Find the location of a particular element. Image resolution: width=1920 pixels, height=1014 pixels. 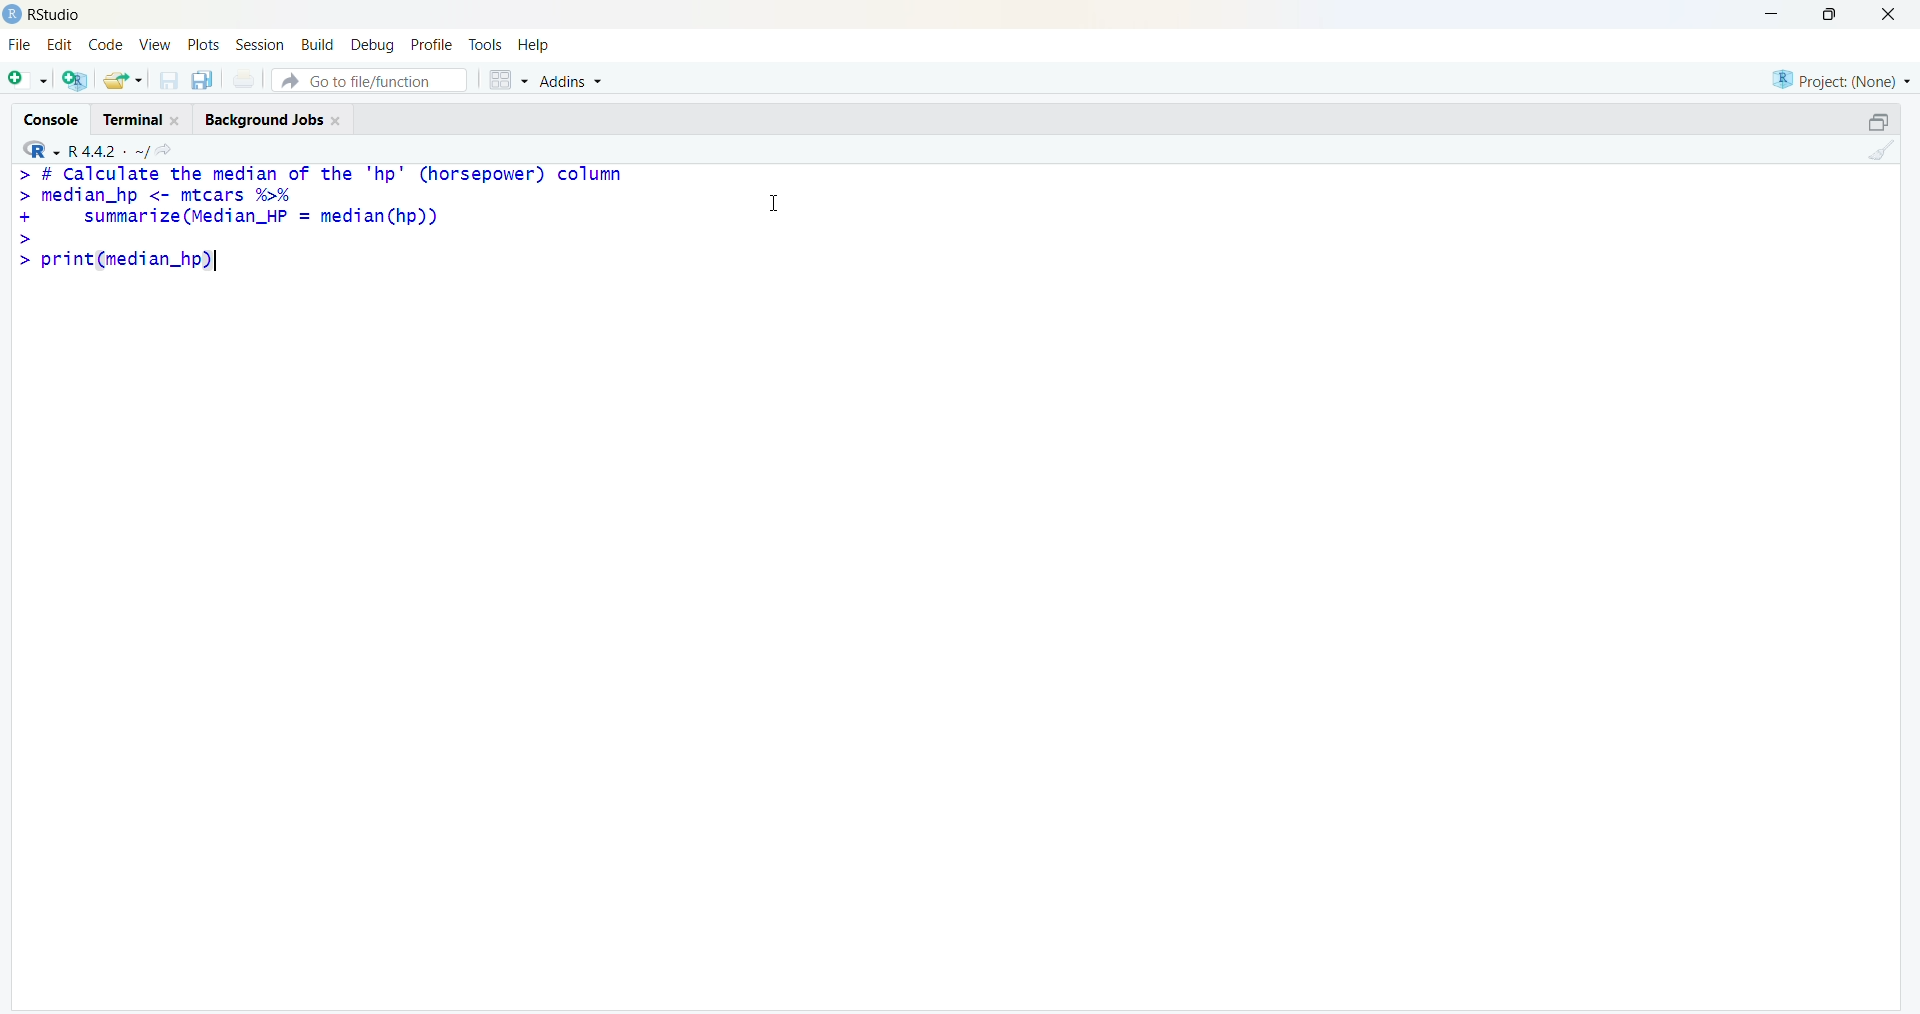

debug is located at coordinates (372, 47).